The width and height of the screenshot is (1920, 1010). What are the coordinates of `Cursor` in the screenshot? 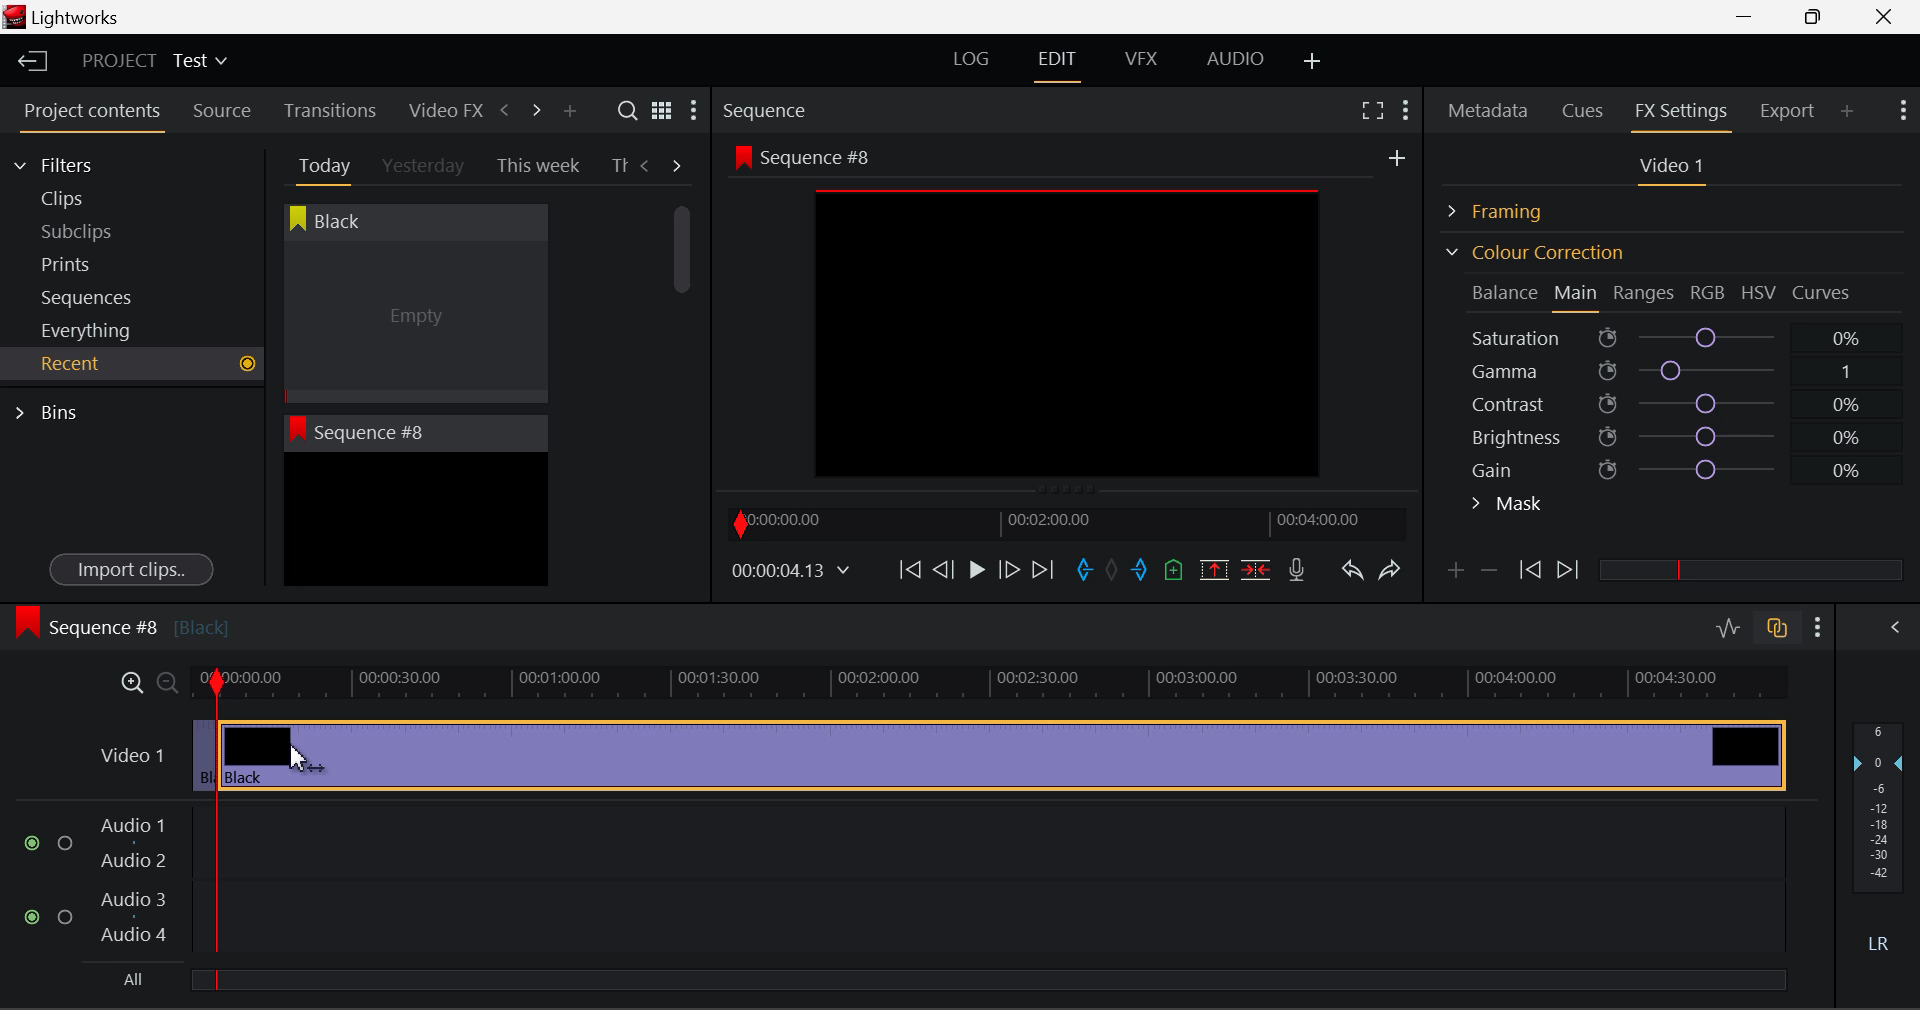 It's located at (301, 758).